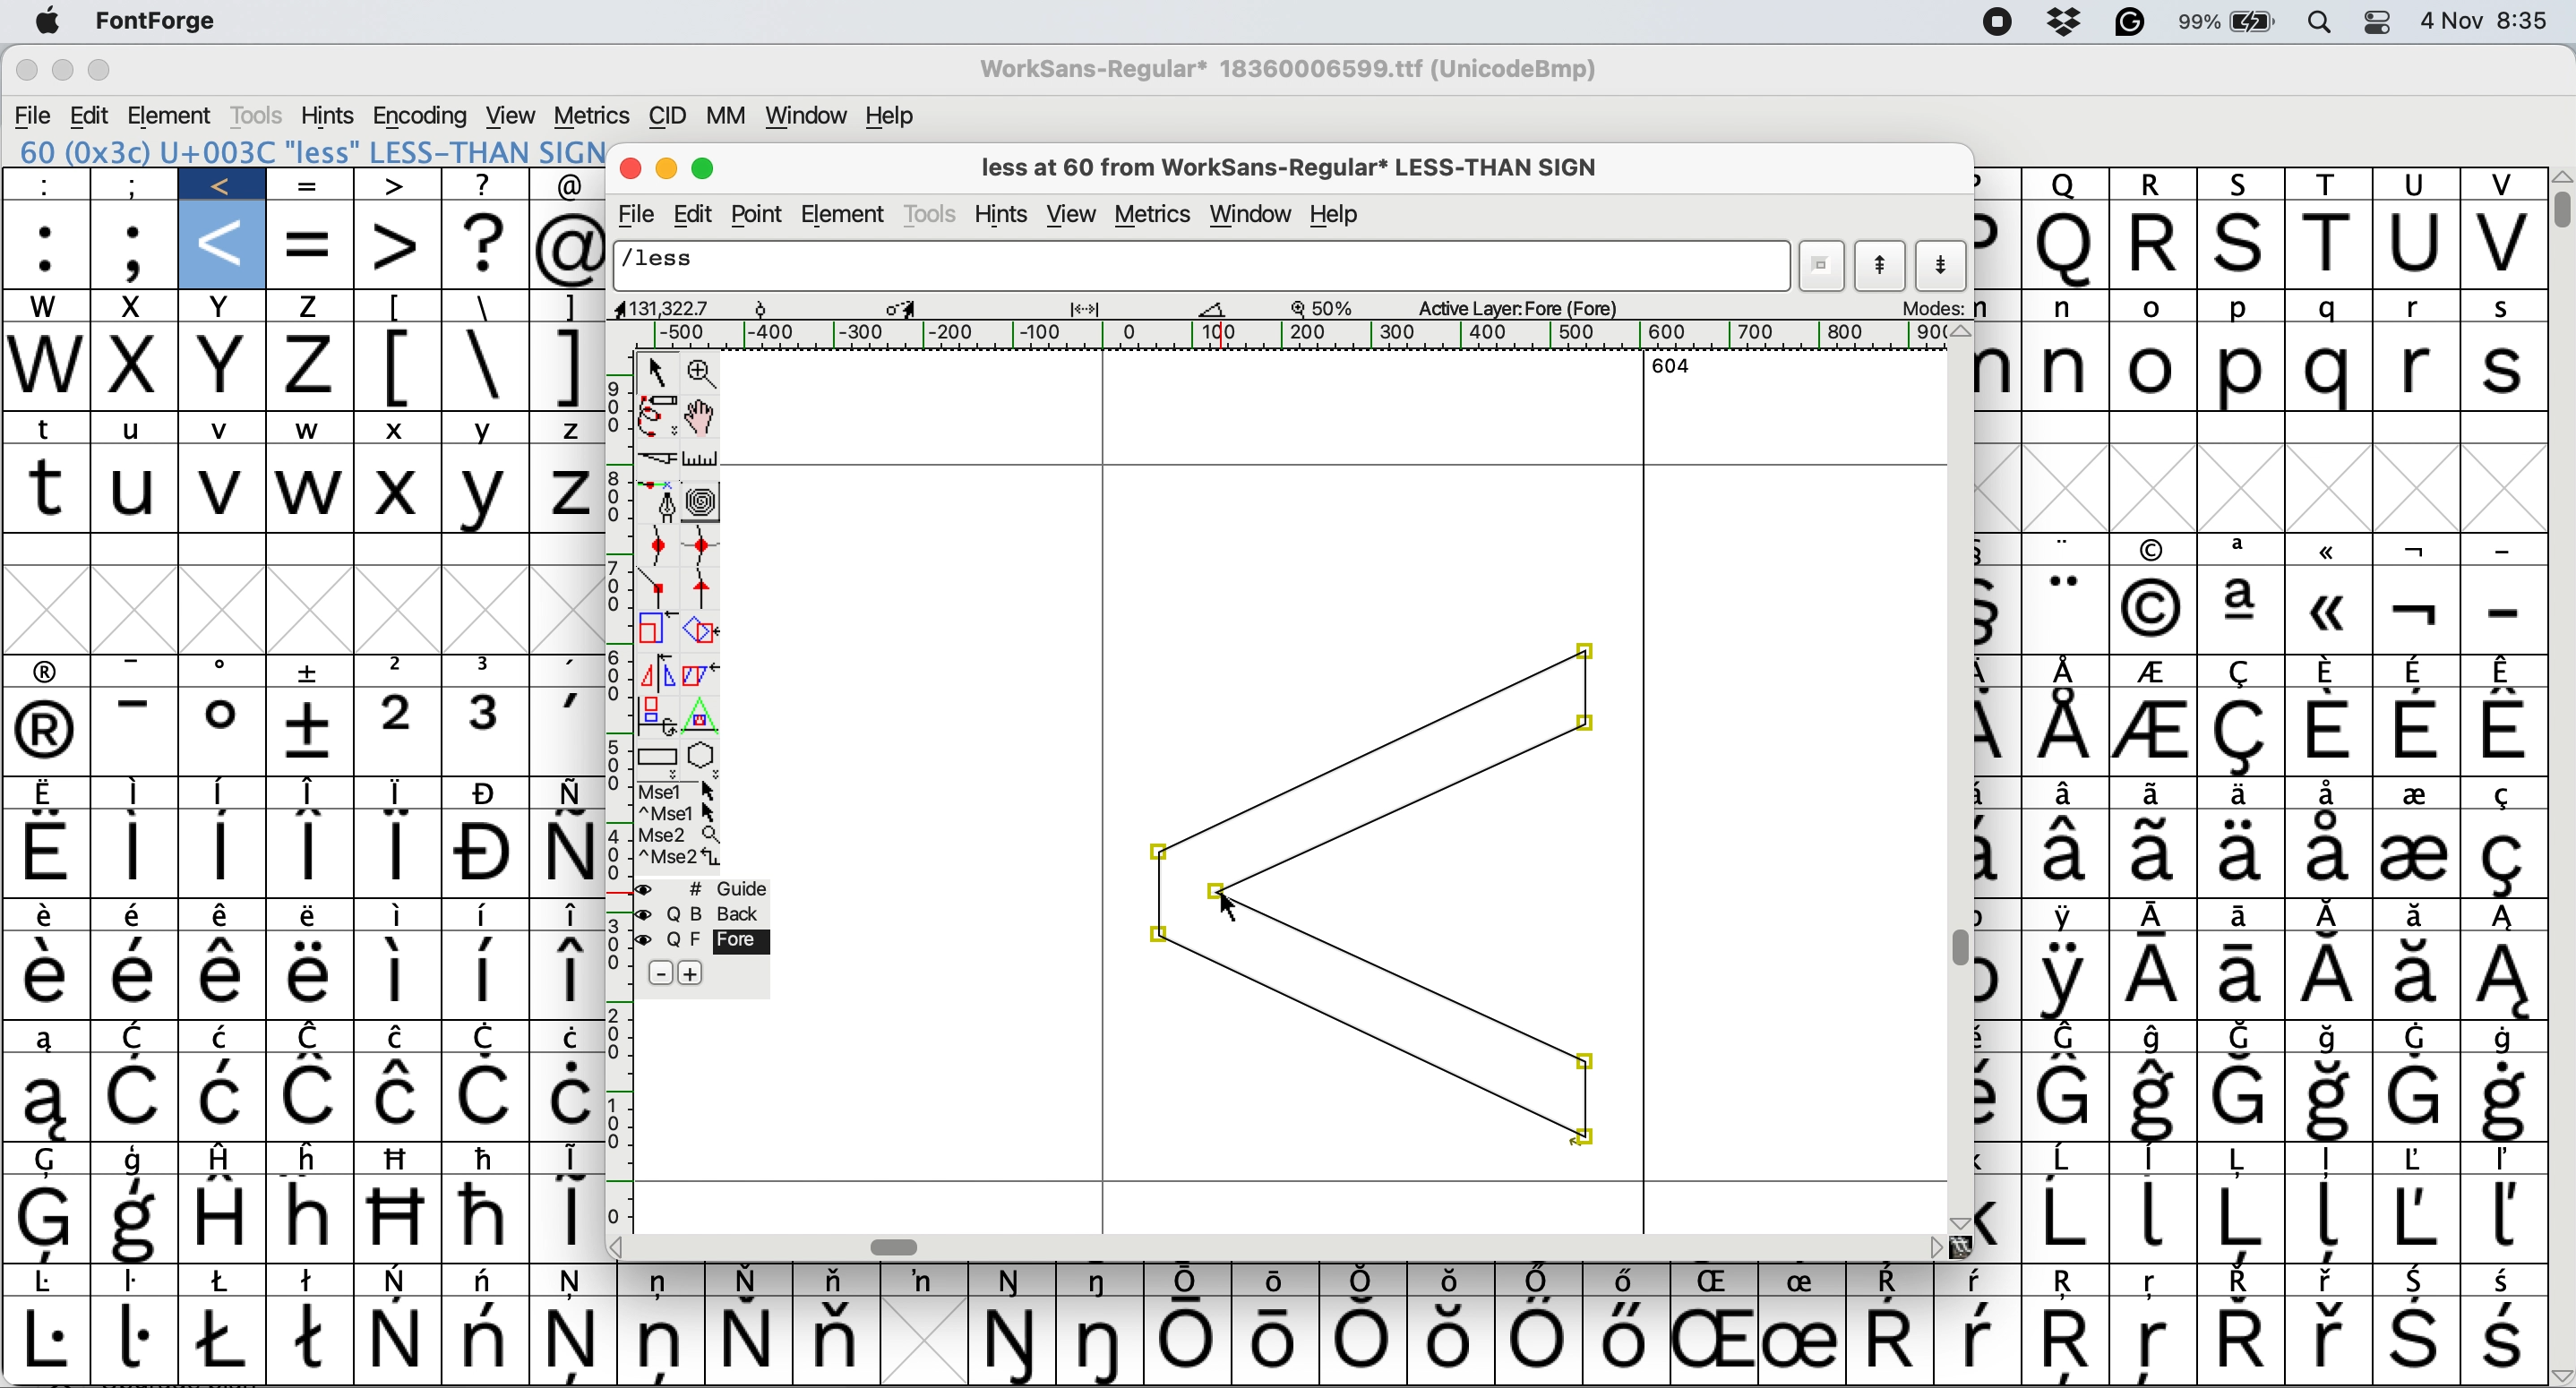 This screenshot has width=2576, height=1388. What do you see at coordinates (315, 1037) in the screenshot?
I see `Symbol` at bounding box center [315, 1037].